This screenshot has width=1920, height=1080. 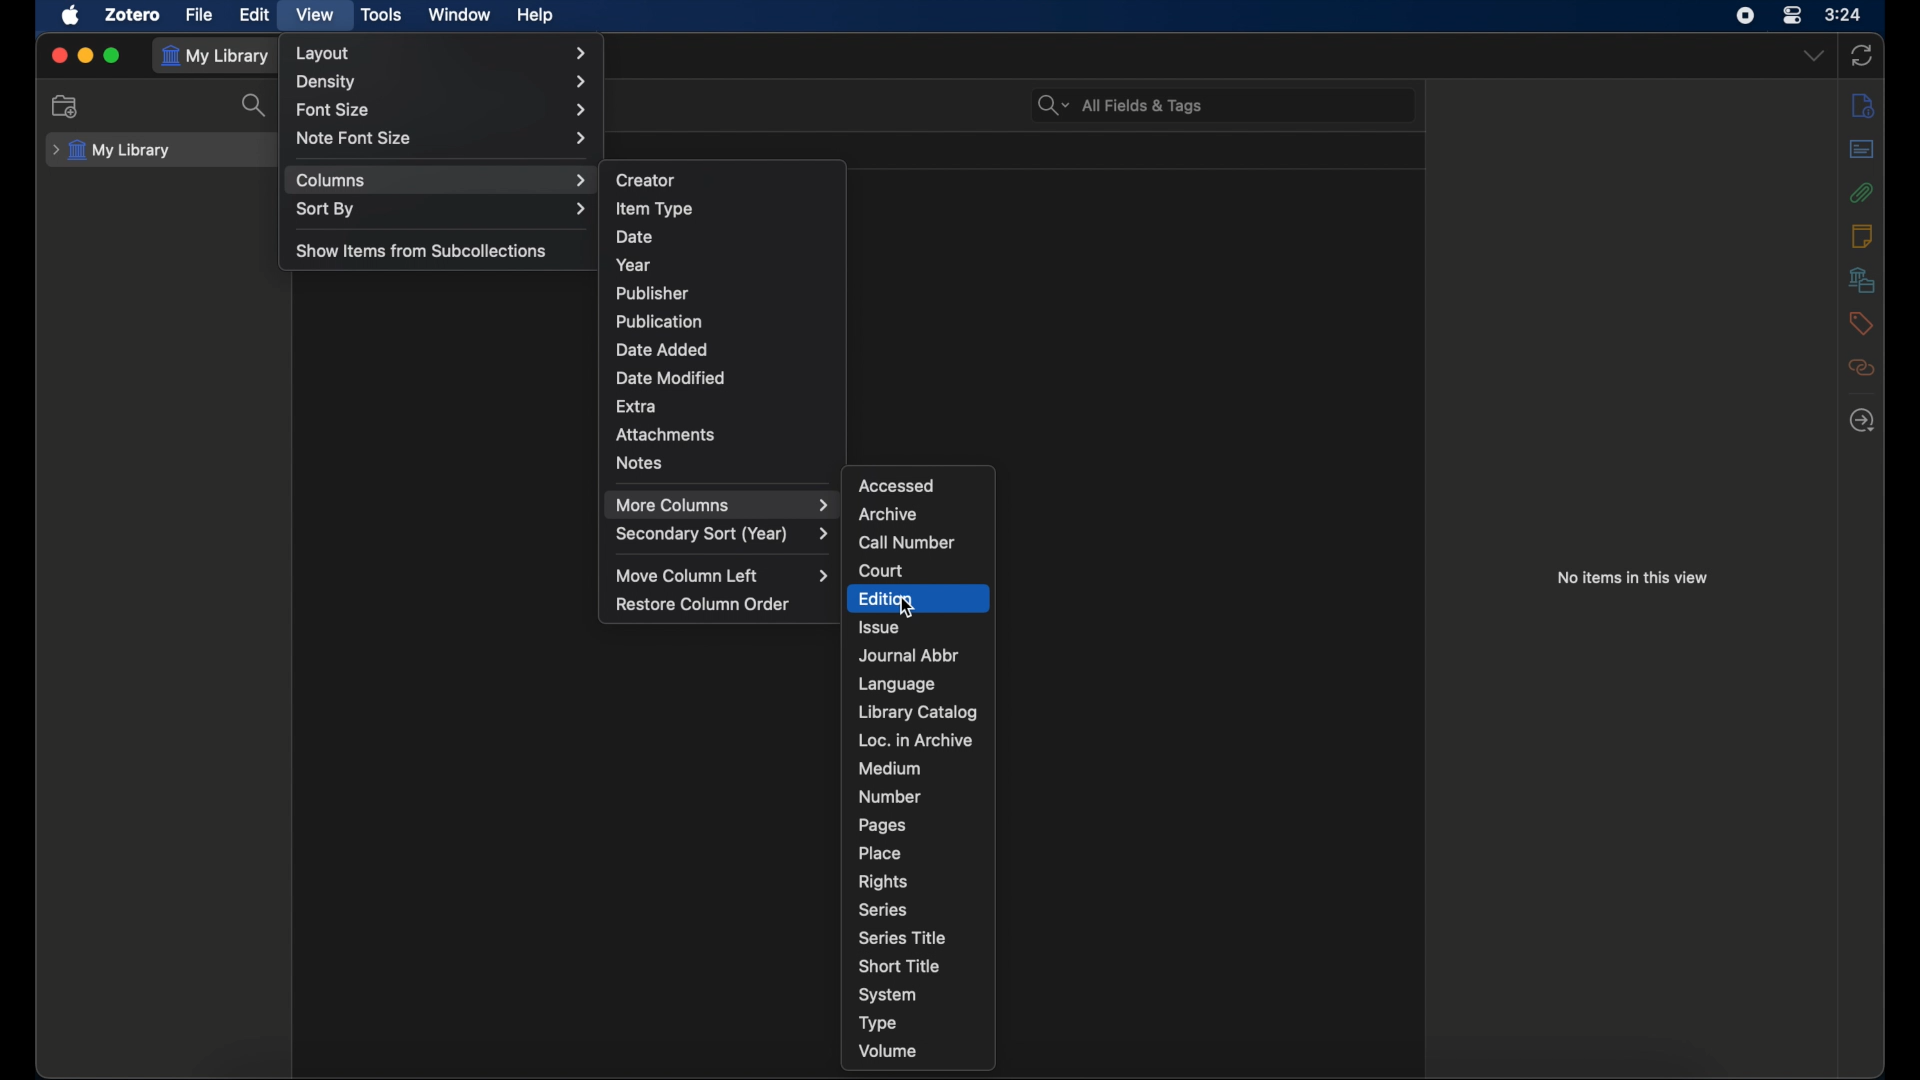 What do you see at coordinates (382, 15) in the screenshot?
I see `tools` at bounding box center [382, 15].